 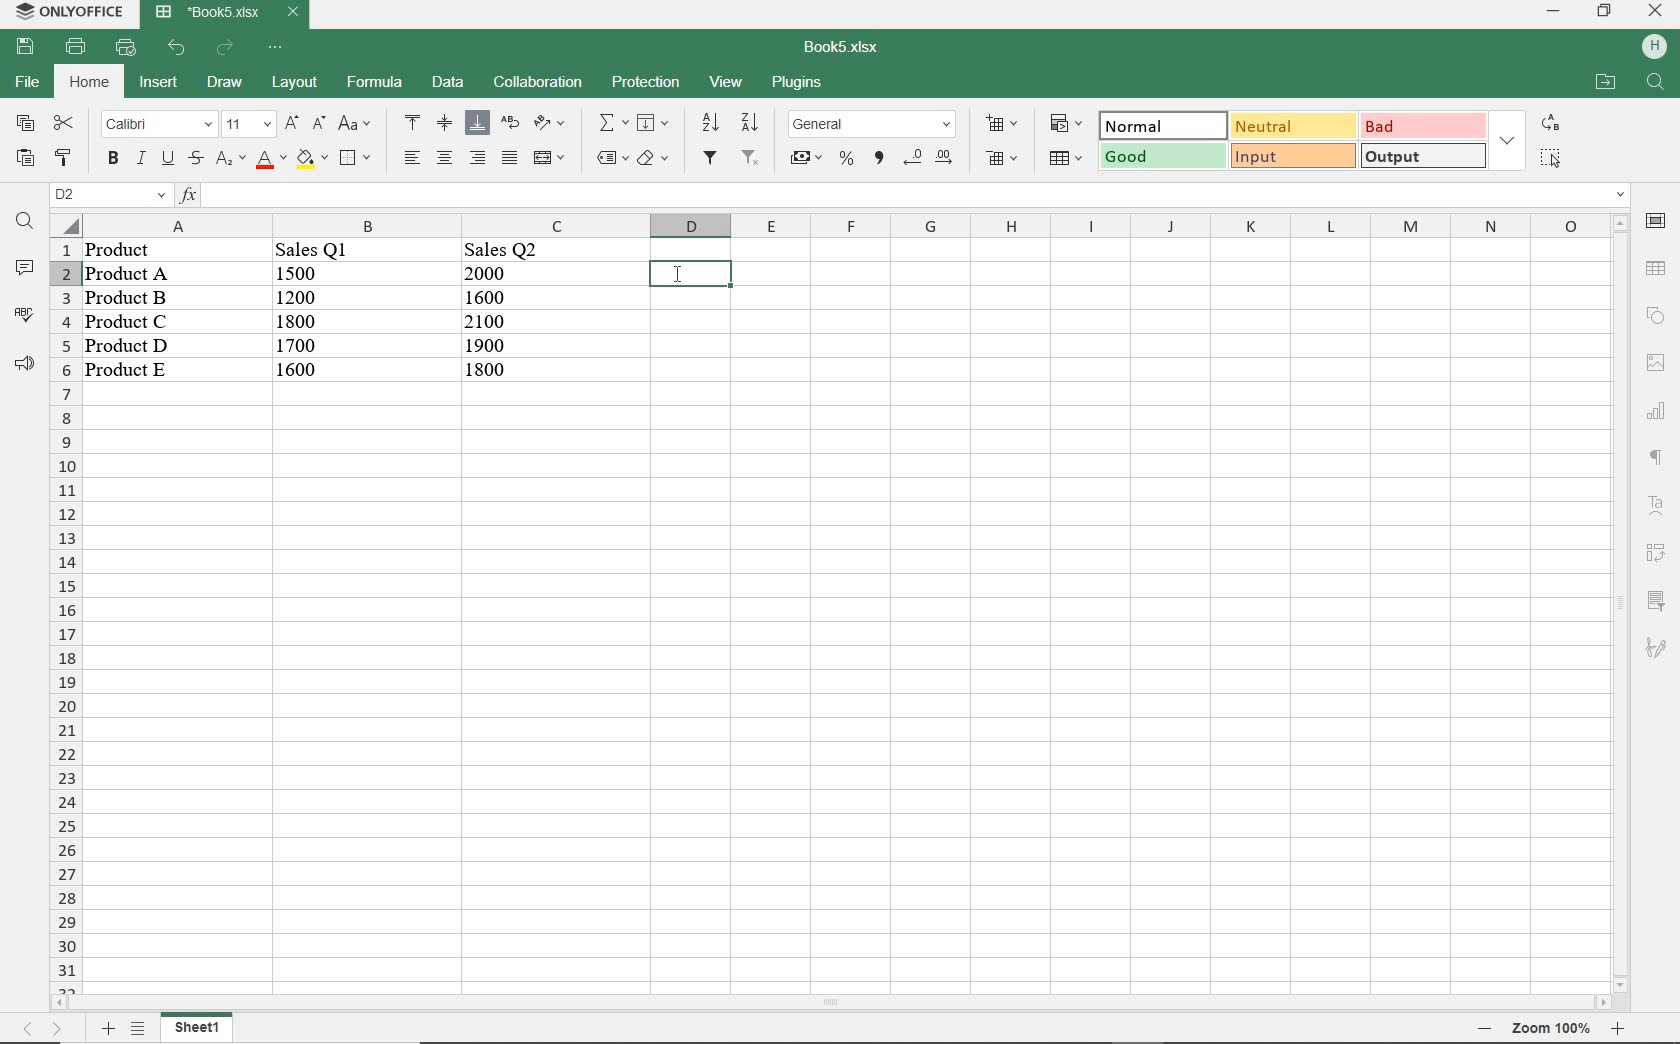 What do you see at coordinates (691, 274) in the screenshot?
I see `selected cell` at bounding box center [691, 274].